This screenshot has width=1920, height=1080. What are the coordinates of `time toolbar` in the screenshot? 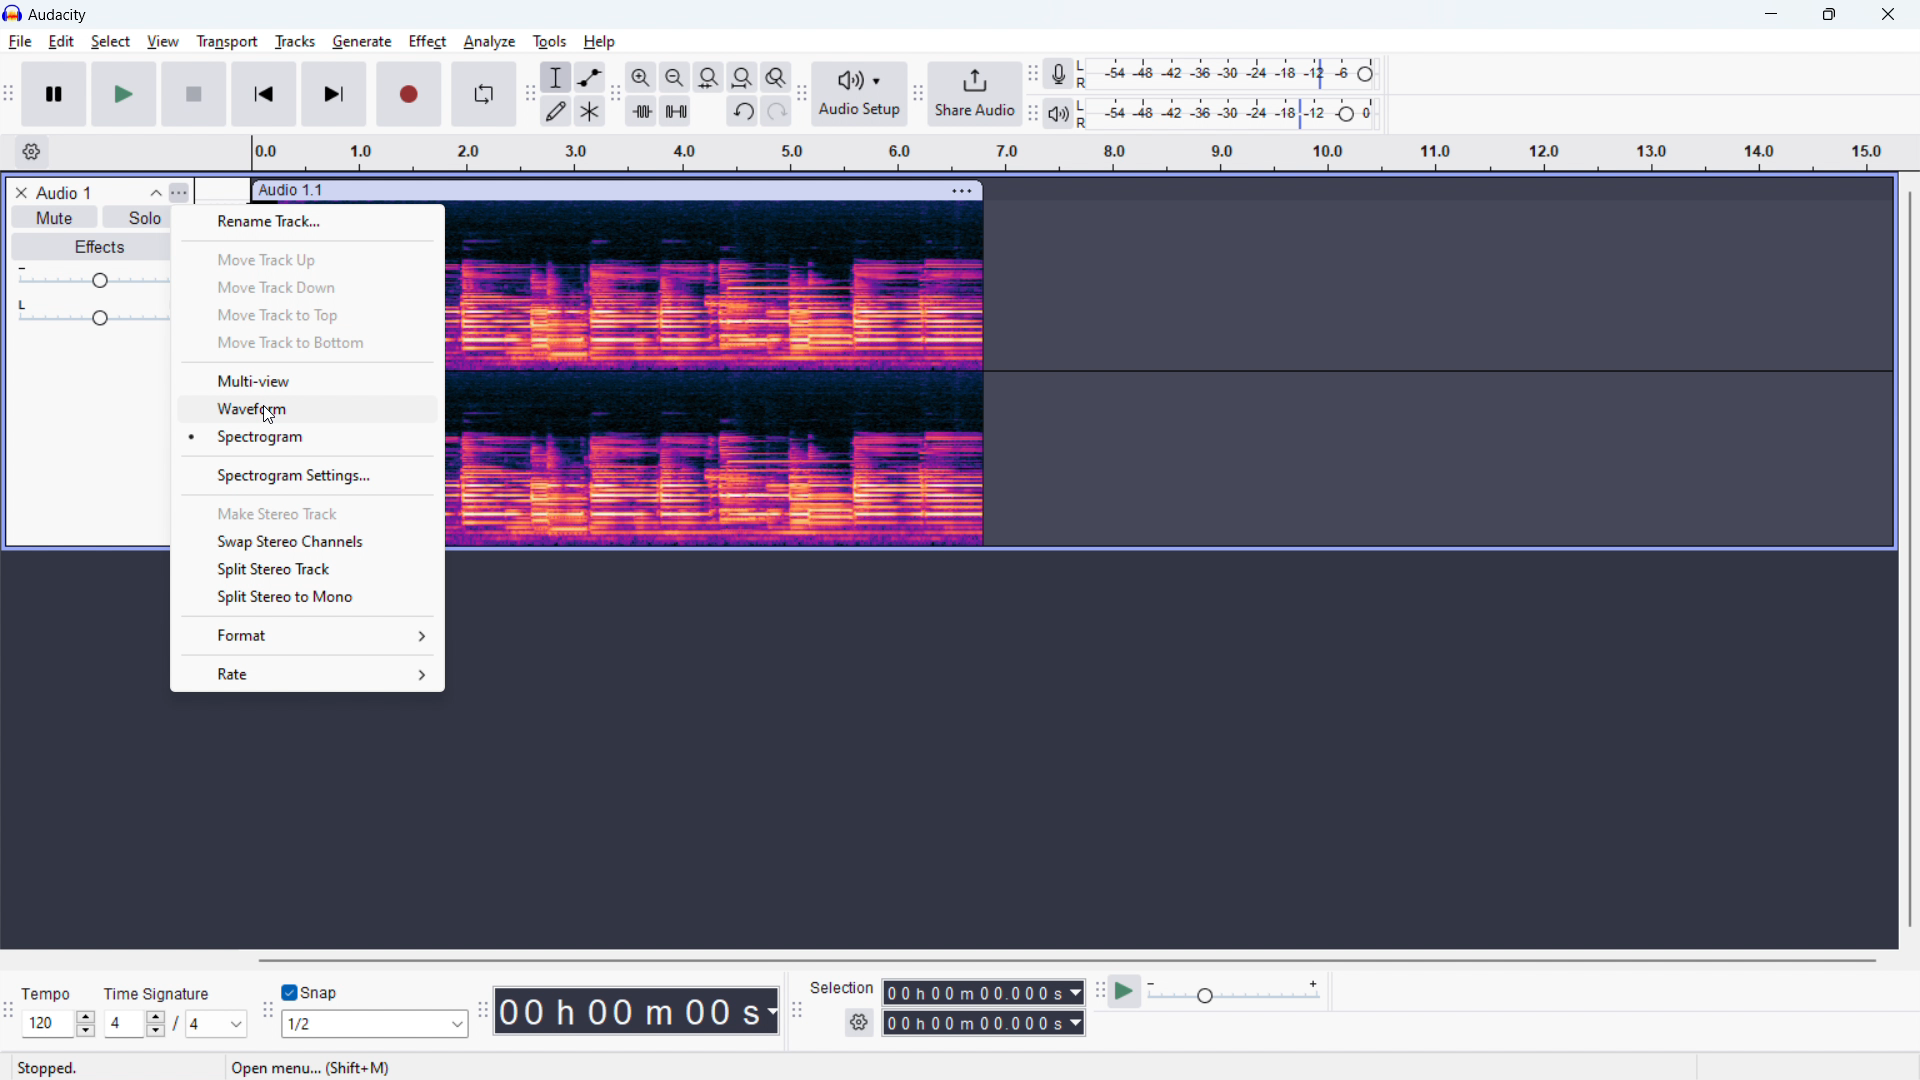 It's located at (483, 1013).